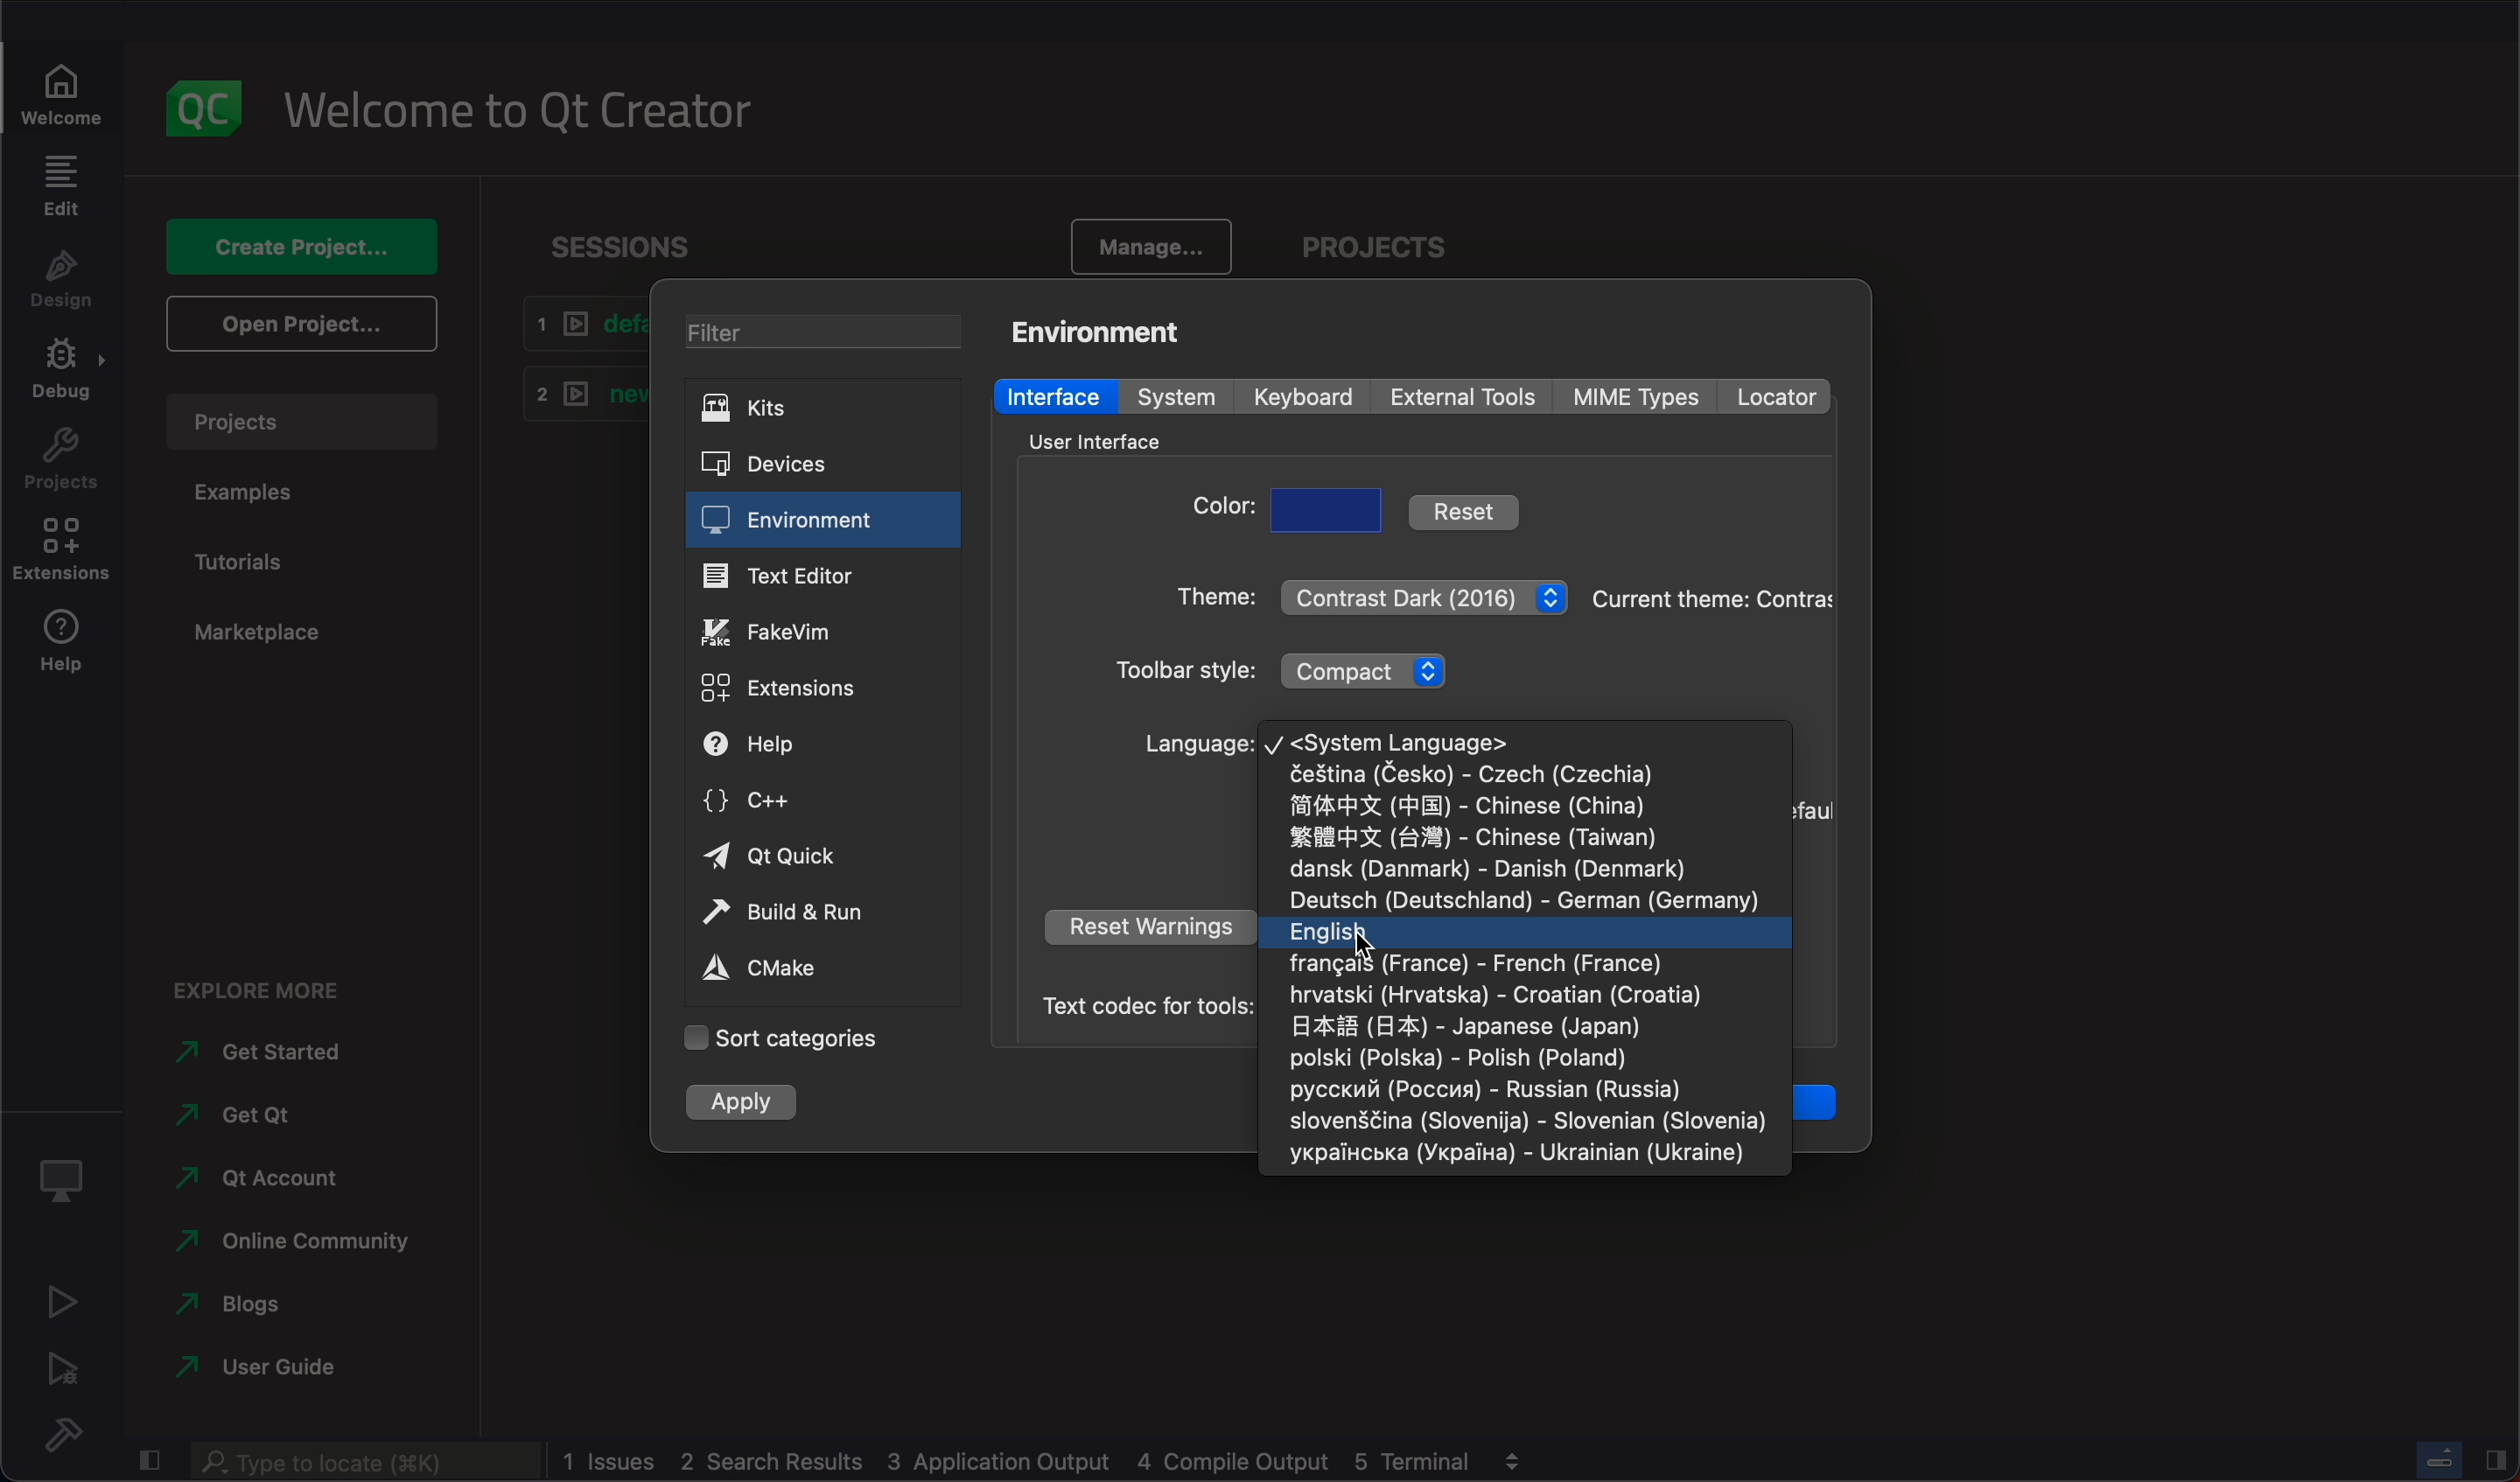 The height and width of the screenshot is (1482, 2520). Describe the element at coordinates (817, 462) in the screenshot. I see `devicess` at that location.